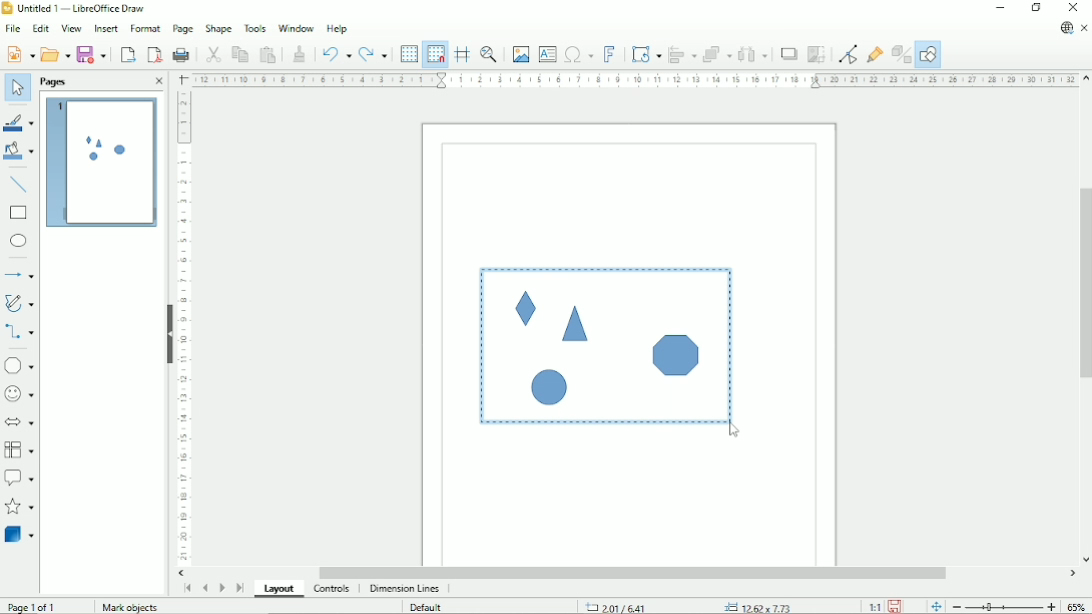 The width and height of the screenshot is (1092, 614). I want to click on Fill color, so click(20, 153).